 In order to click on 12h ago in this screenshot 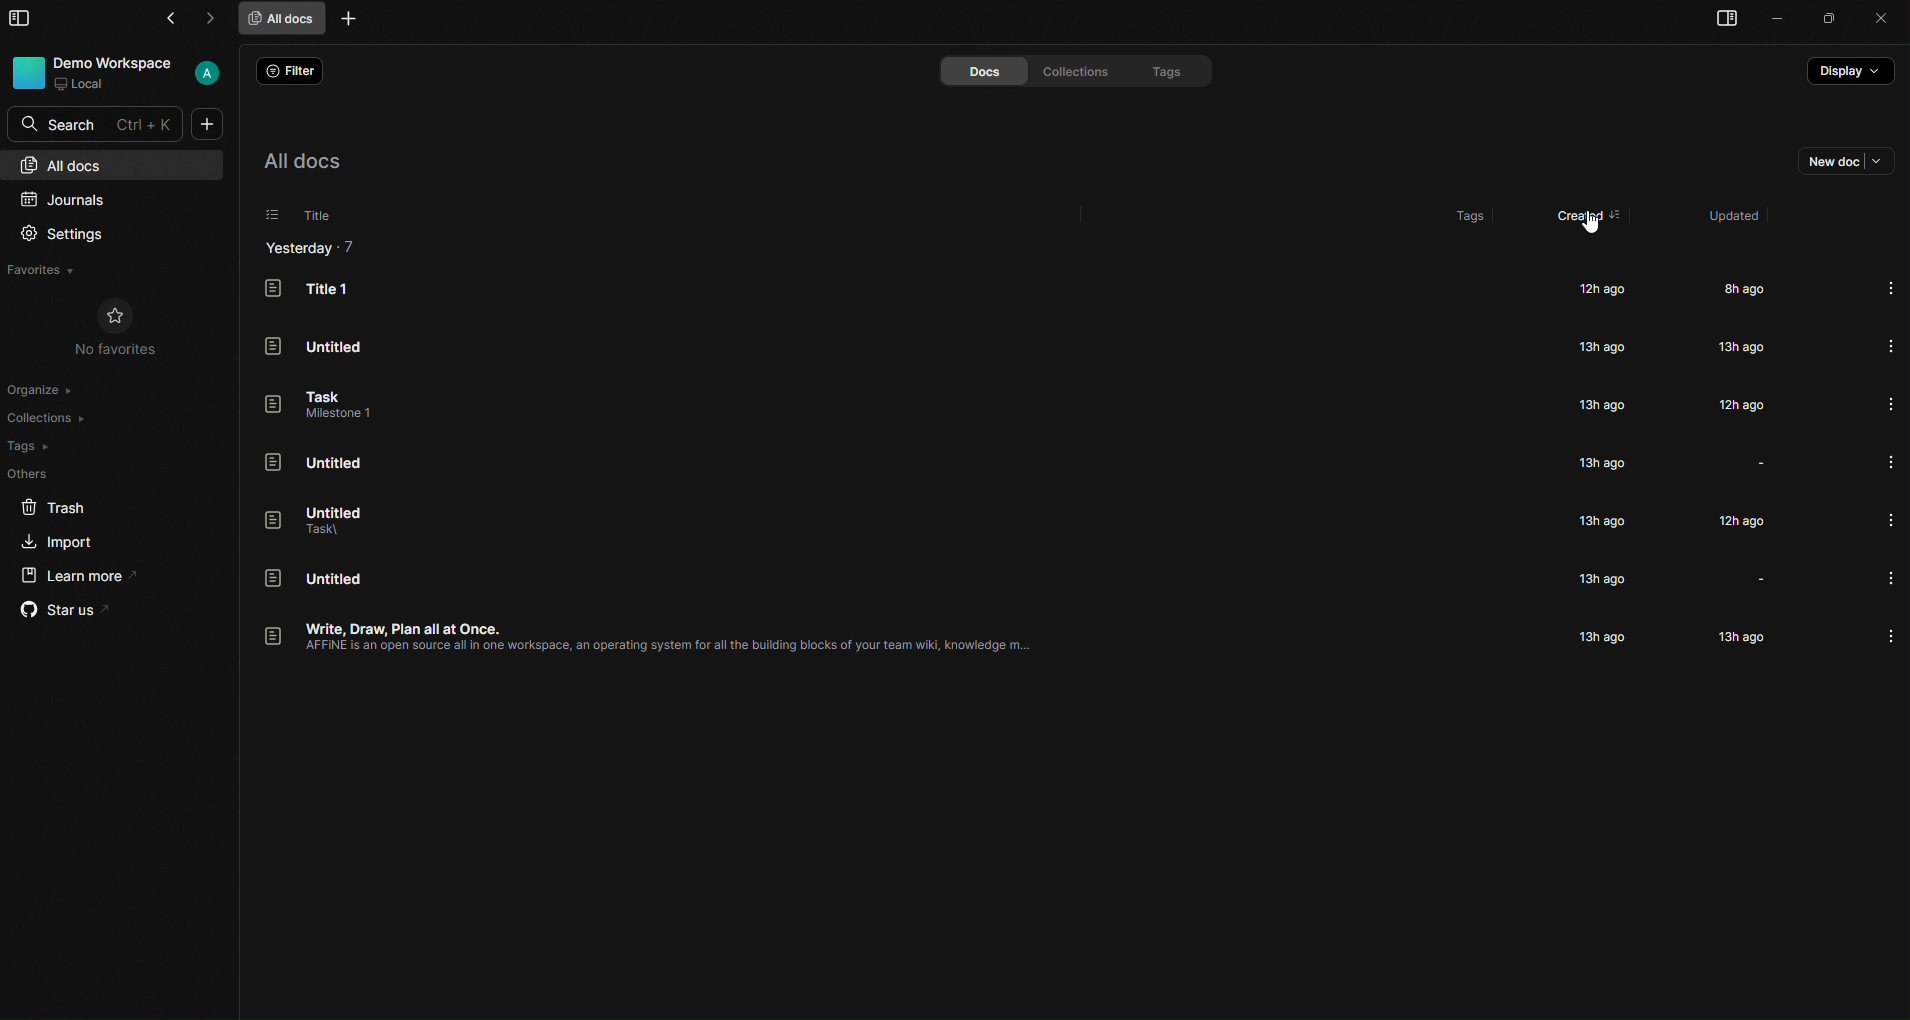, I will do `click(1596, 287)`.